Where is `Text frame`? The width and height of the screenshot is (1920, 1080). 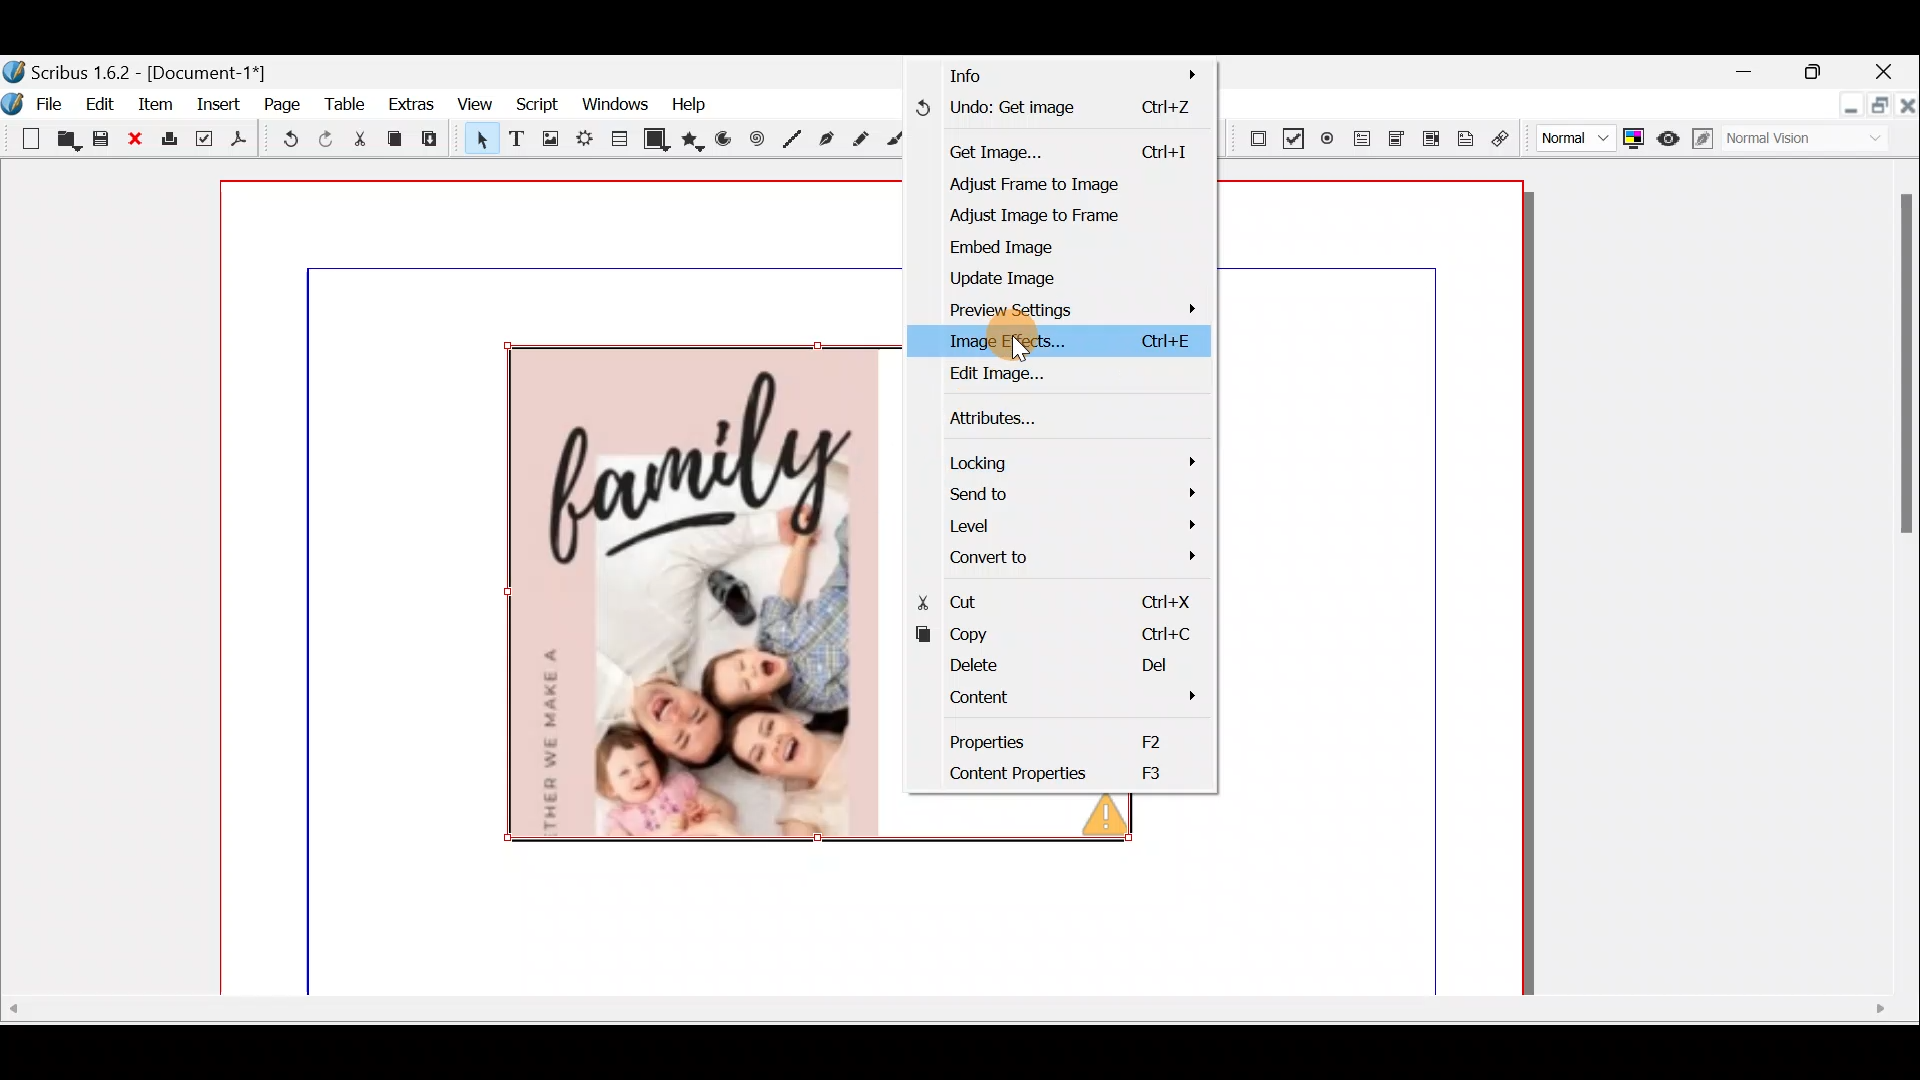
Text frame is located at coordinates (515, 140).